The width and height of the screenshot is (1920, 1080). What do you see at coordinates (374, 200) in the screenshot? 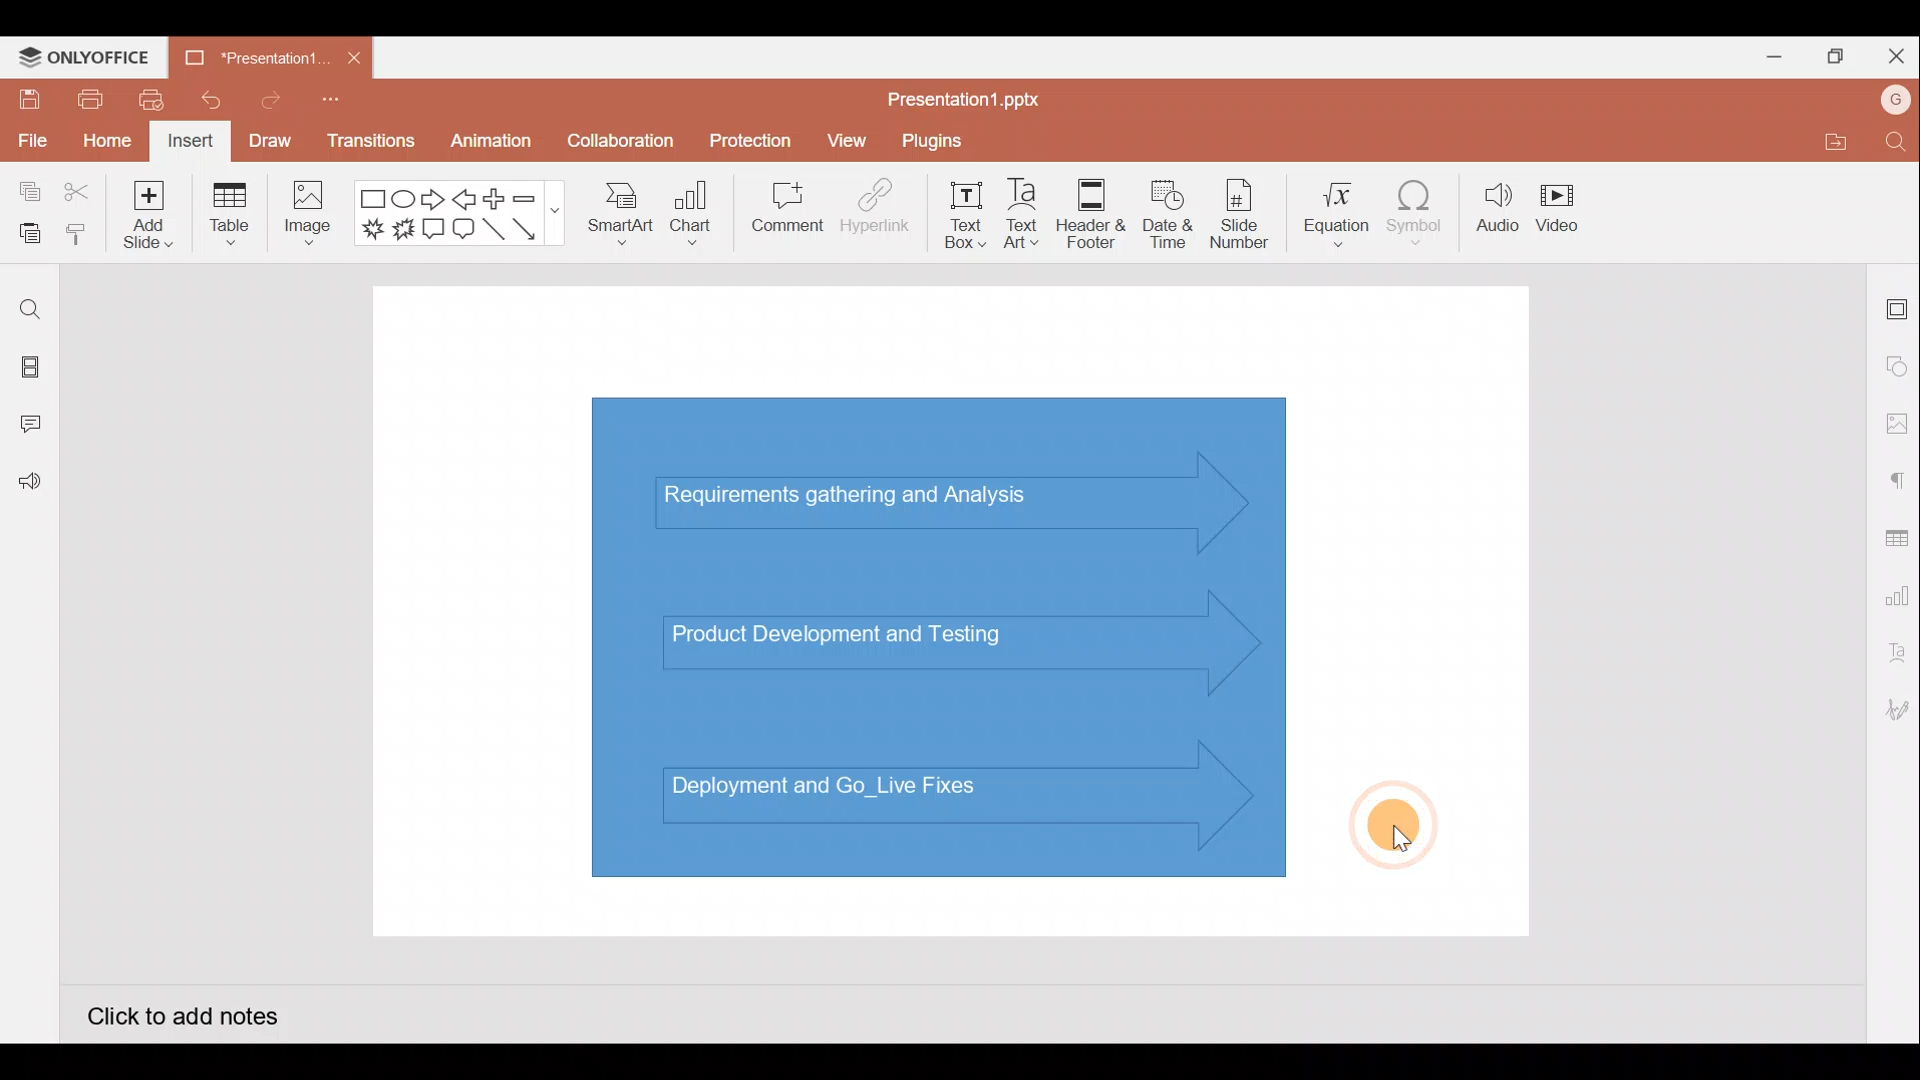
I see `Rectangle` at bounding box center [374, 200].